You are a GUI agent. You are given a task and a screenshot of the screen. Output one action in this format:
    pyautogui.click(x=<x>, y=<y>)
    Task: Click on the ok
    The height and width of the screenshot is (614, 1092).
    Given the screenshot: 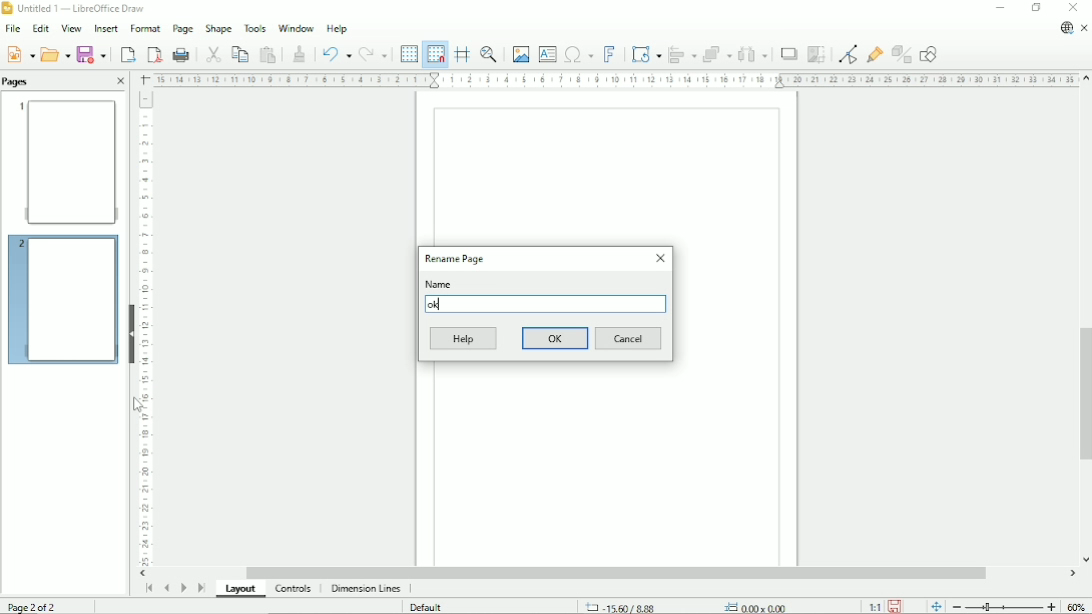 What is the action you would take?
    pyautogui.click(x=437, y=304)
    